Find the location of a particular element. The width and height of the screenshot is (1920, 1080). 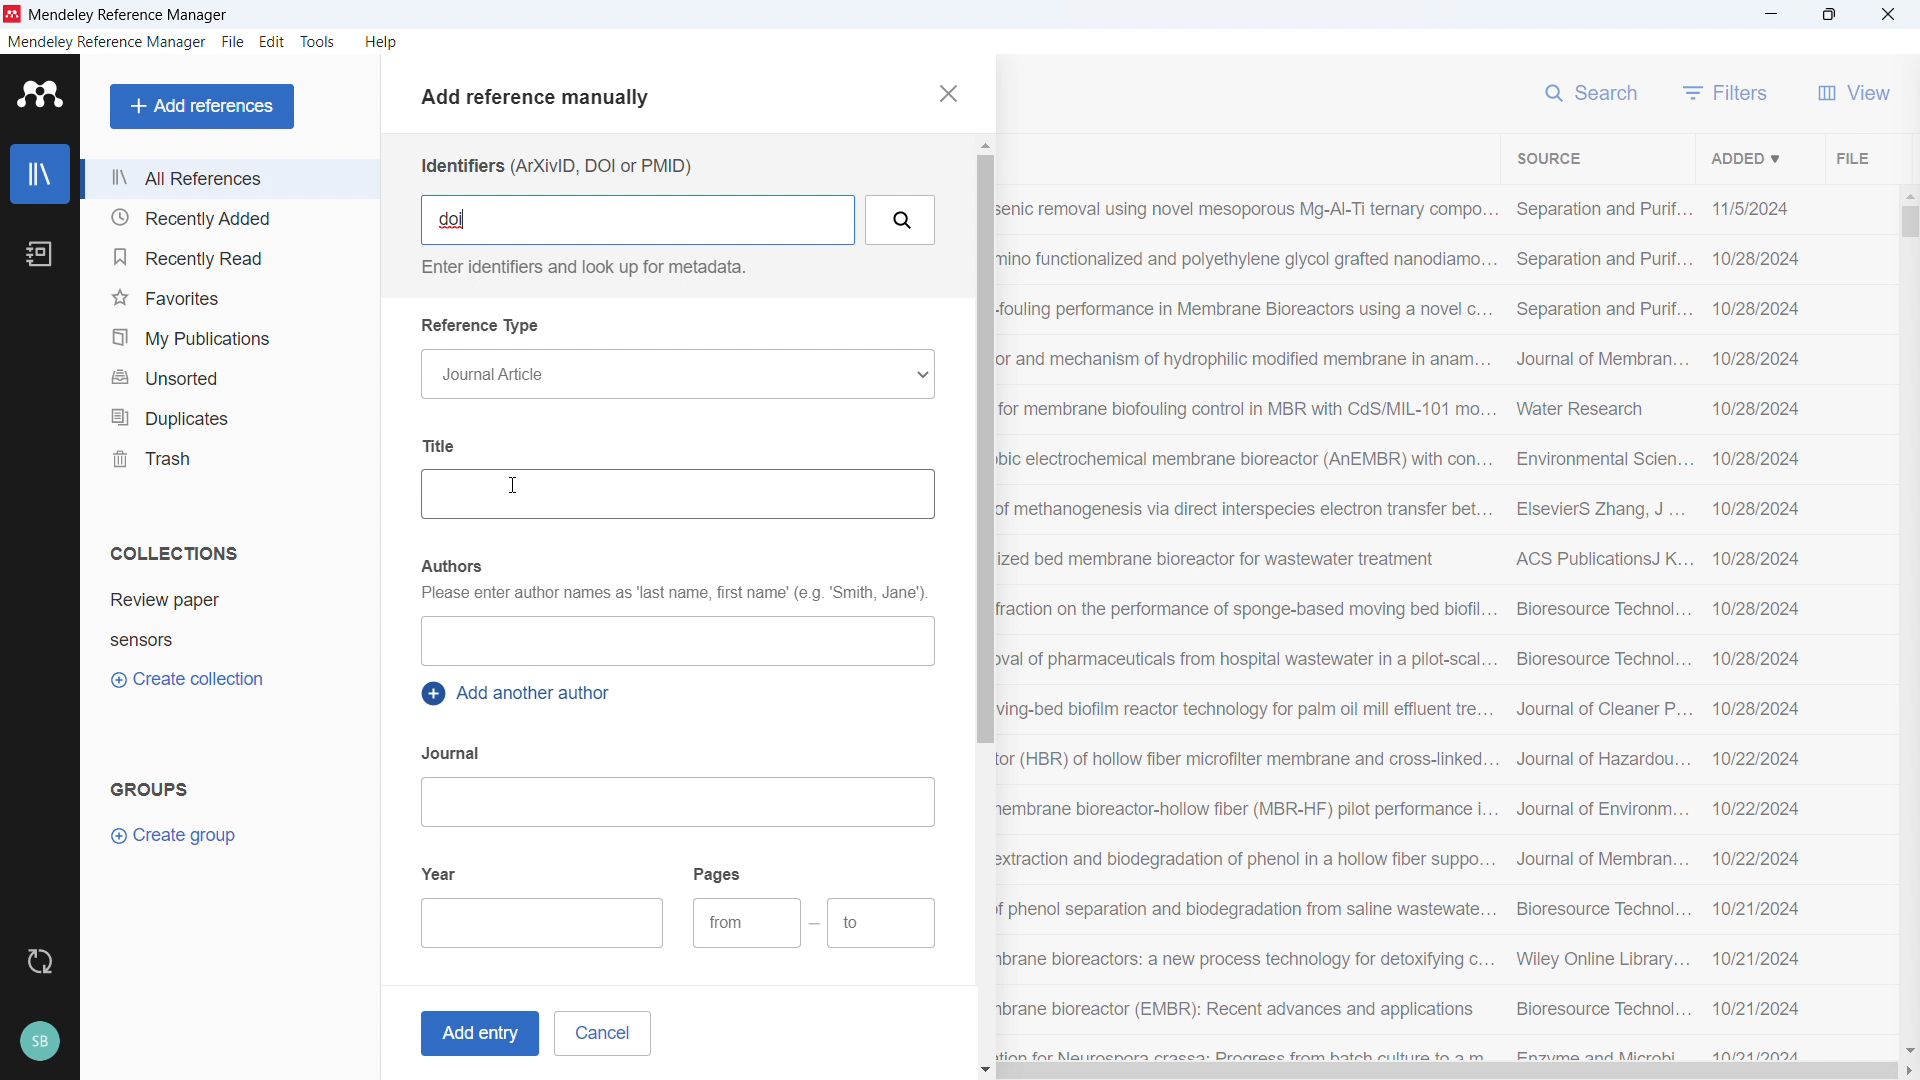

Ending page  is located at coordinates (882, 924).